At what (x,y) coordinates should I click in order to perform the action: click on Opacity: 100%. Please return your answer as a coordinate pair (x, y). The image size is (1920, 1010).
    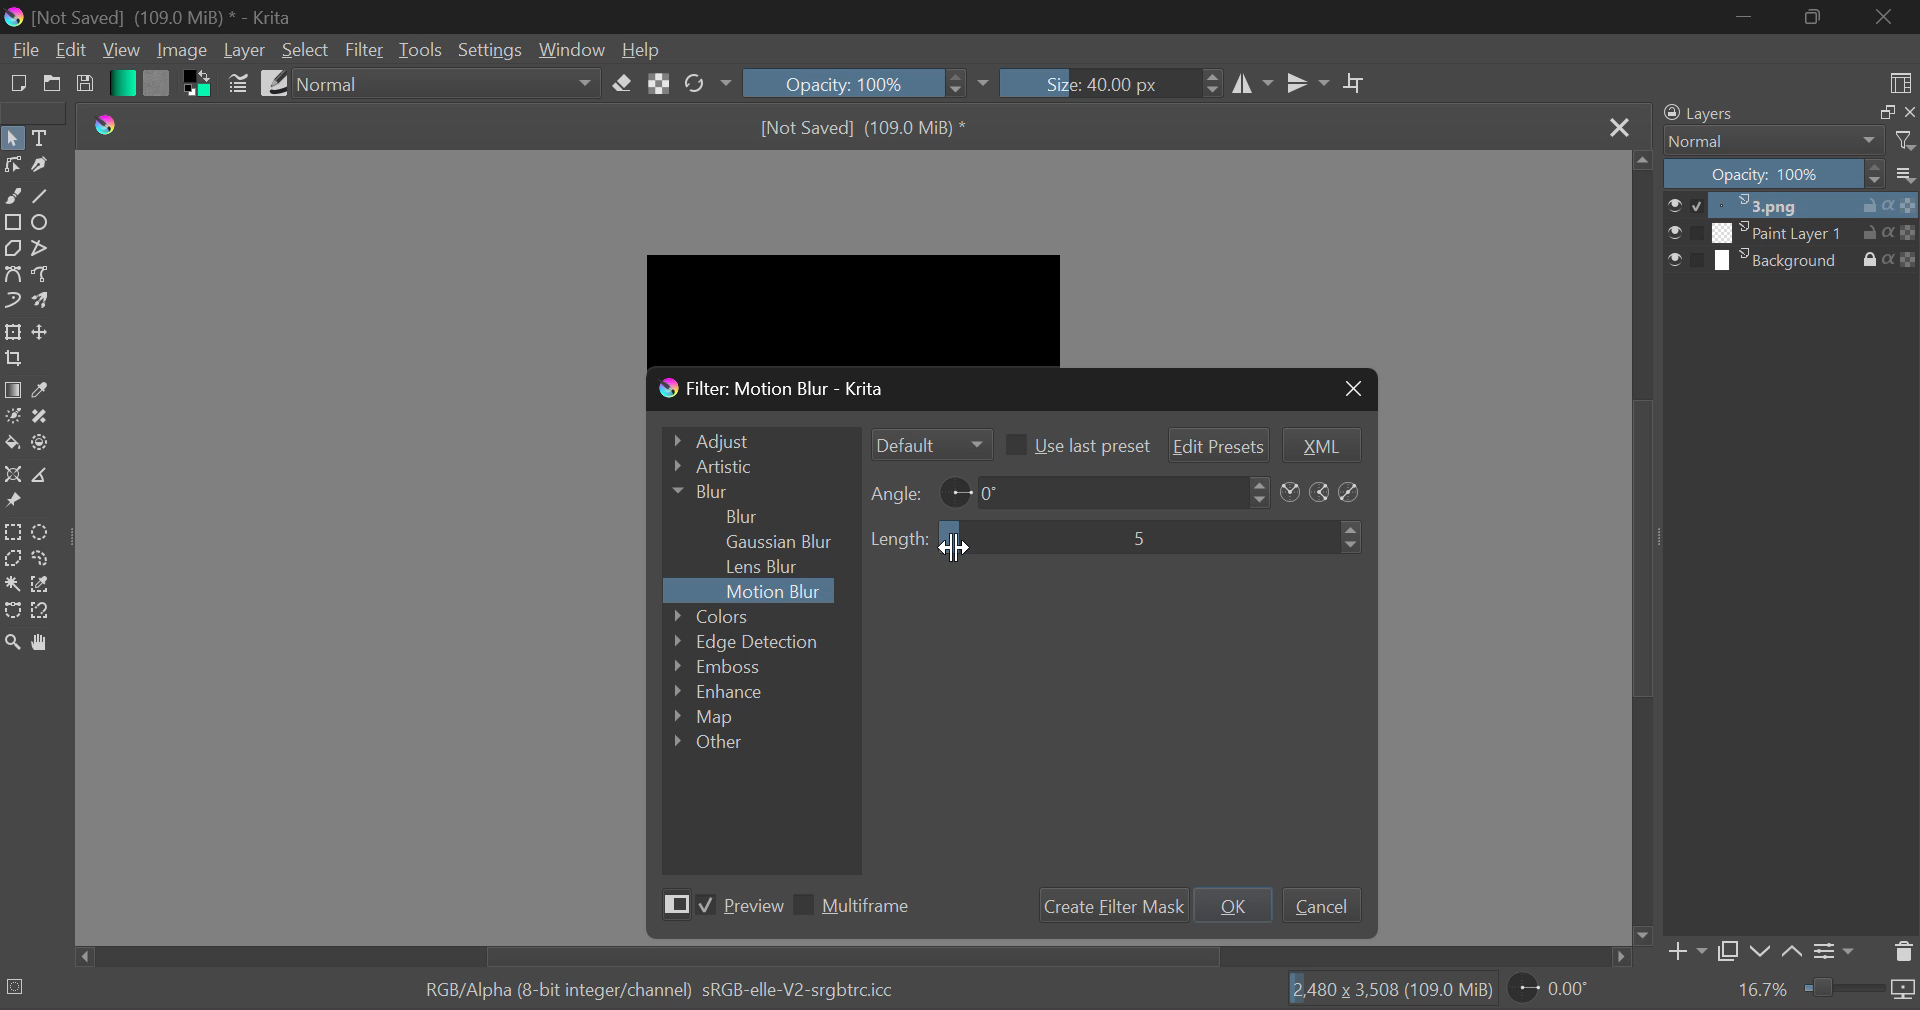
    Looking at the image, I should click on (839, 82).